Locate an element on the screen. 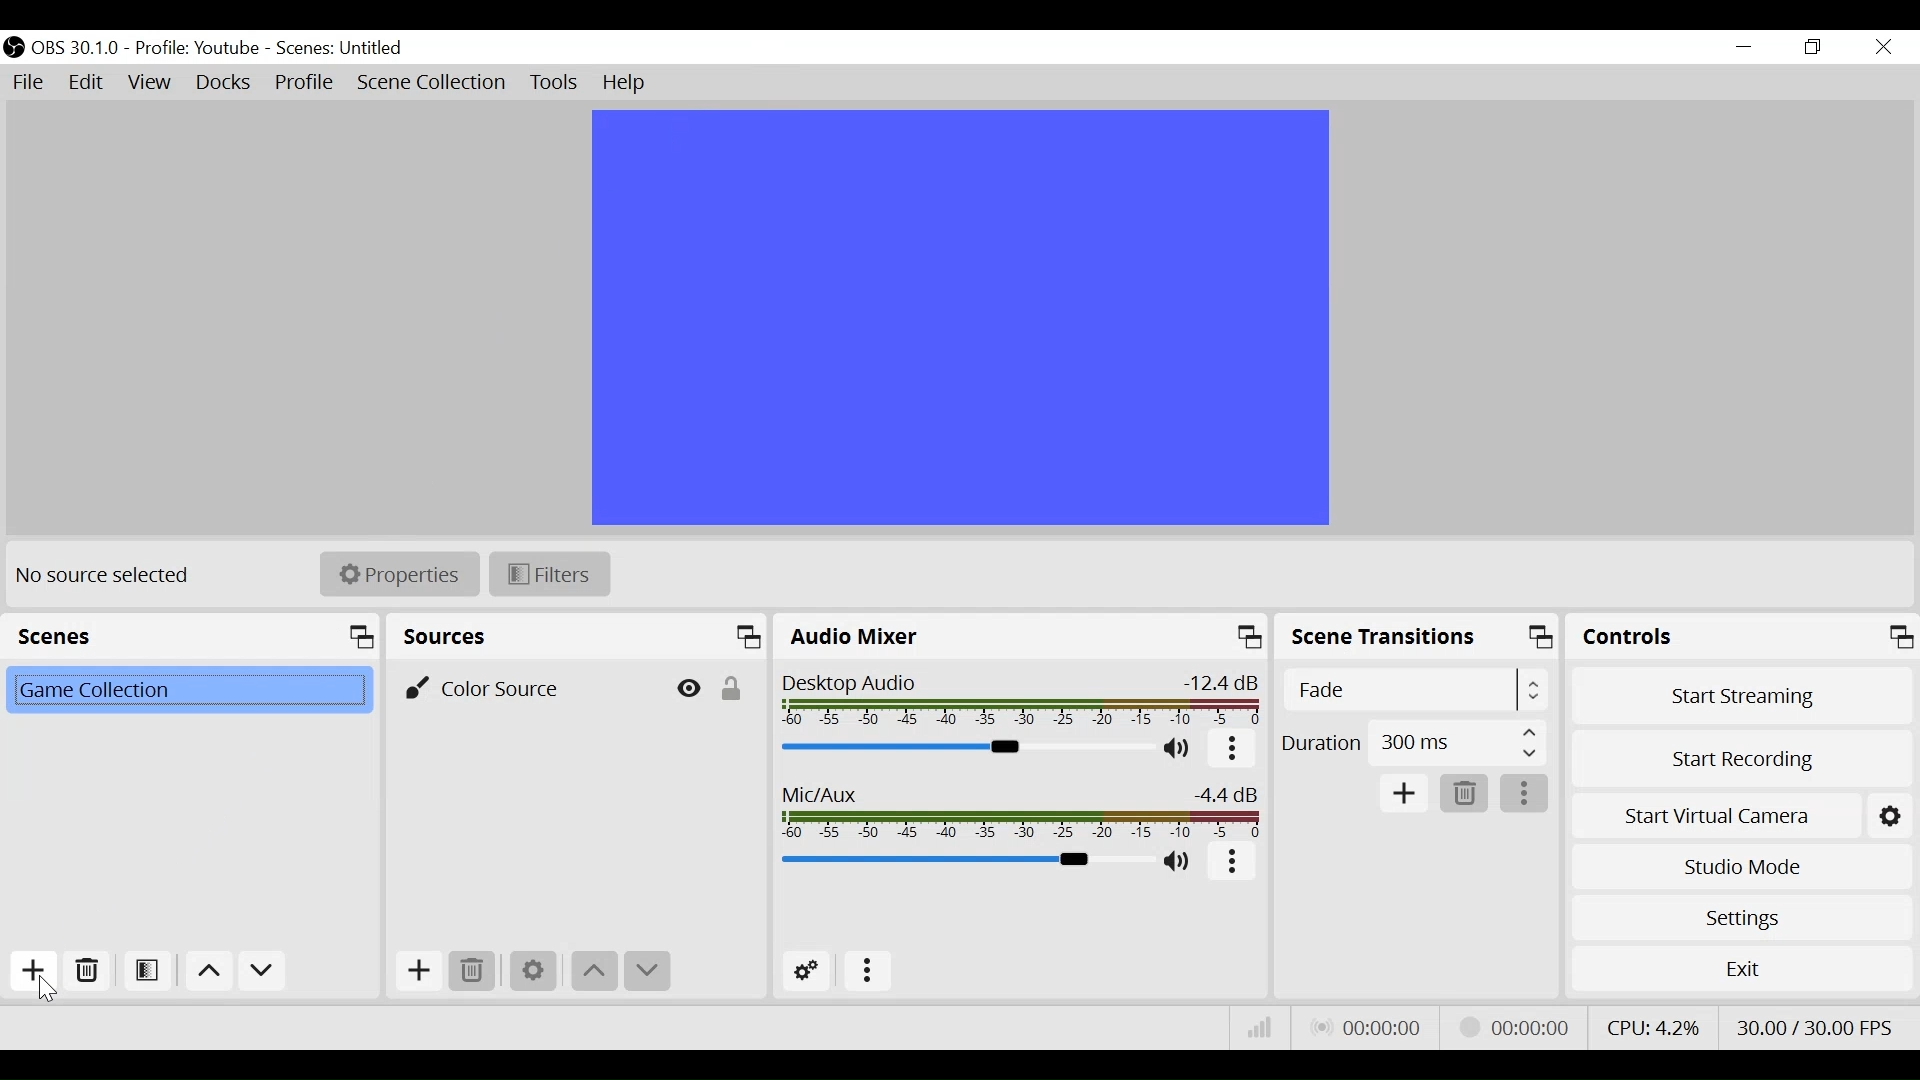 This screenshot has height=1080, width=1920. Sources is located at coordinates (580, 637).